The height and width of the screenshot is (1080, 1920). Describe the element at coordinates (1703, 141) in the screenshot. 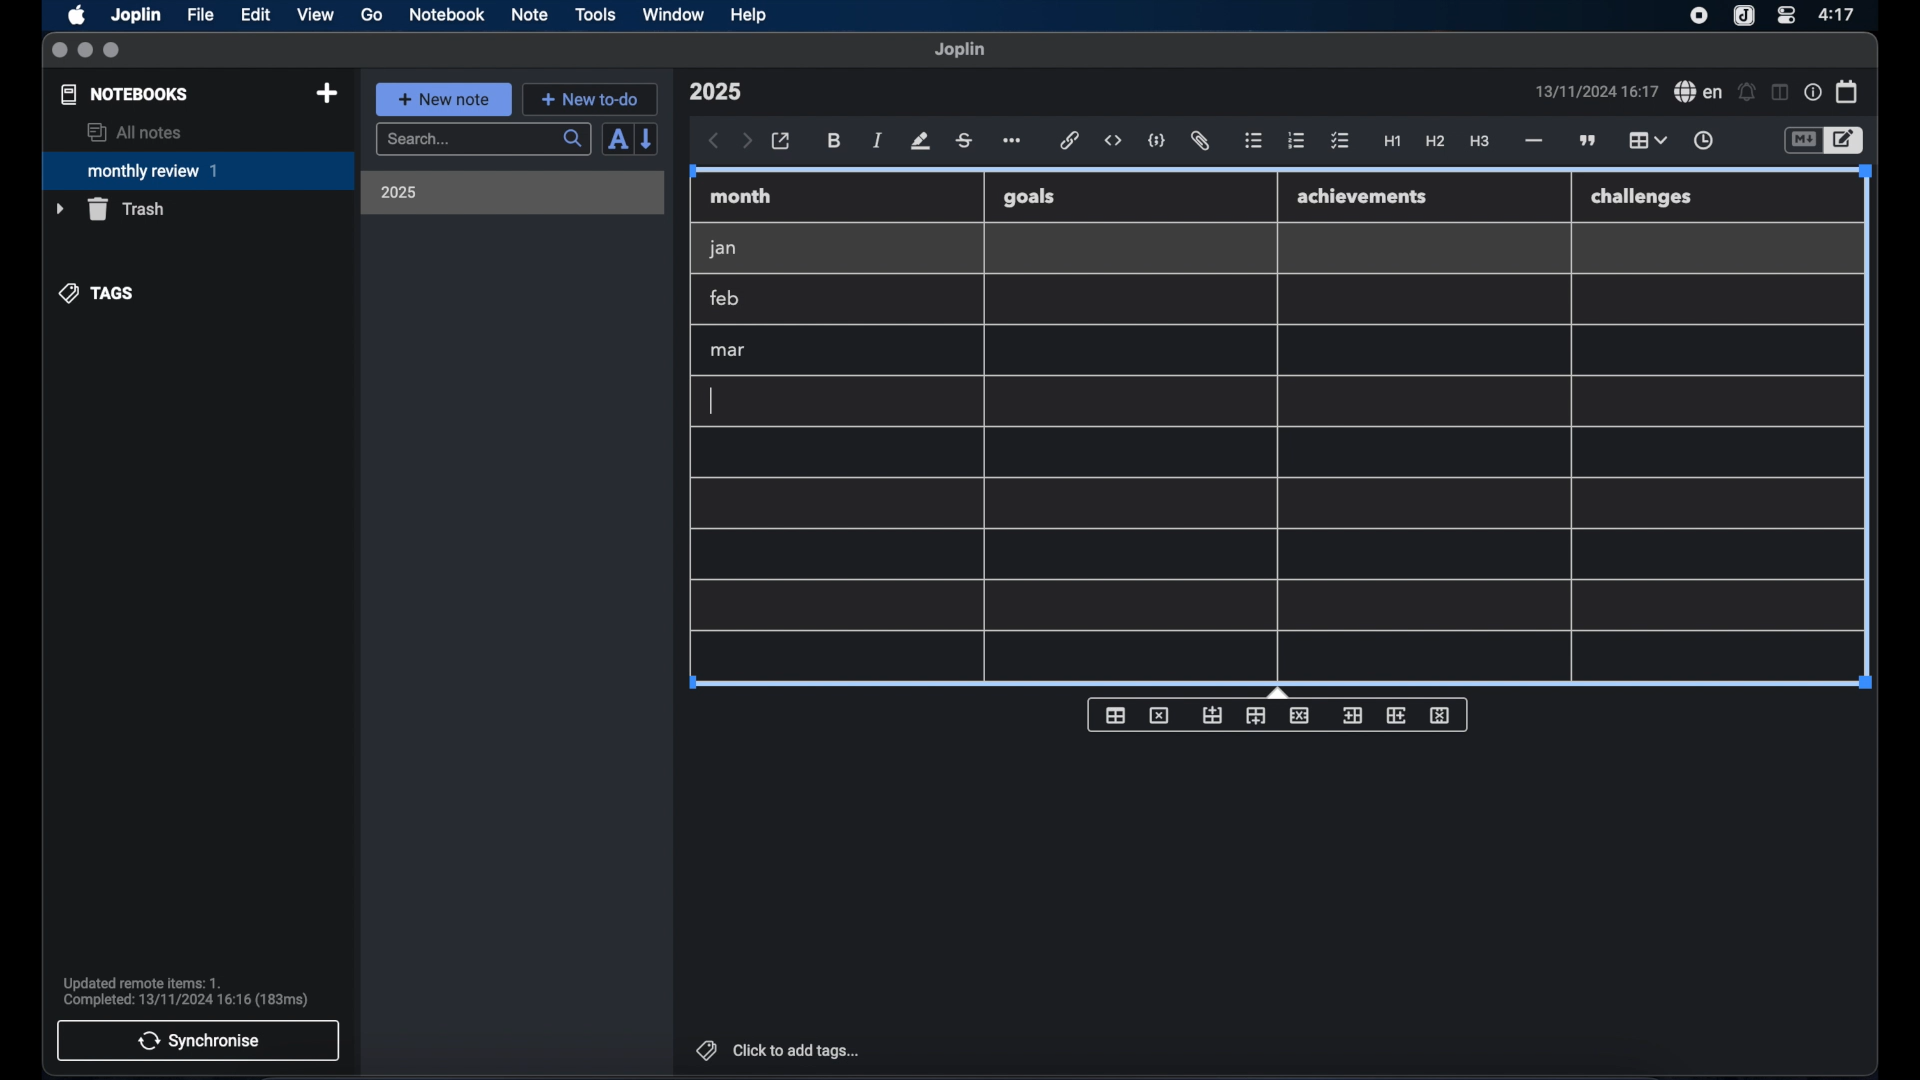

I see `insert time` at that location.